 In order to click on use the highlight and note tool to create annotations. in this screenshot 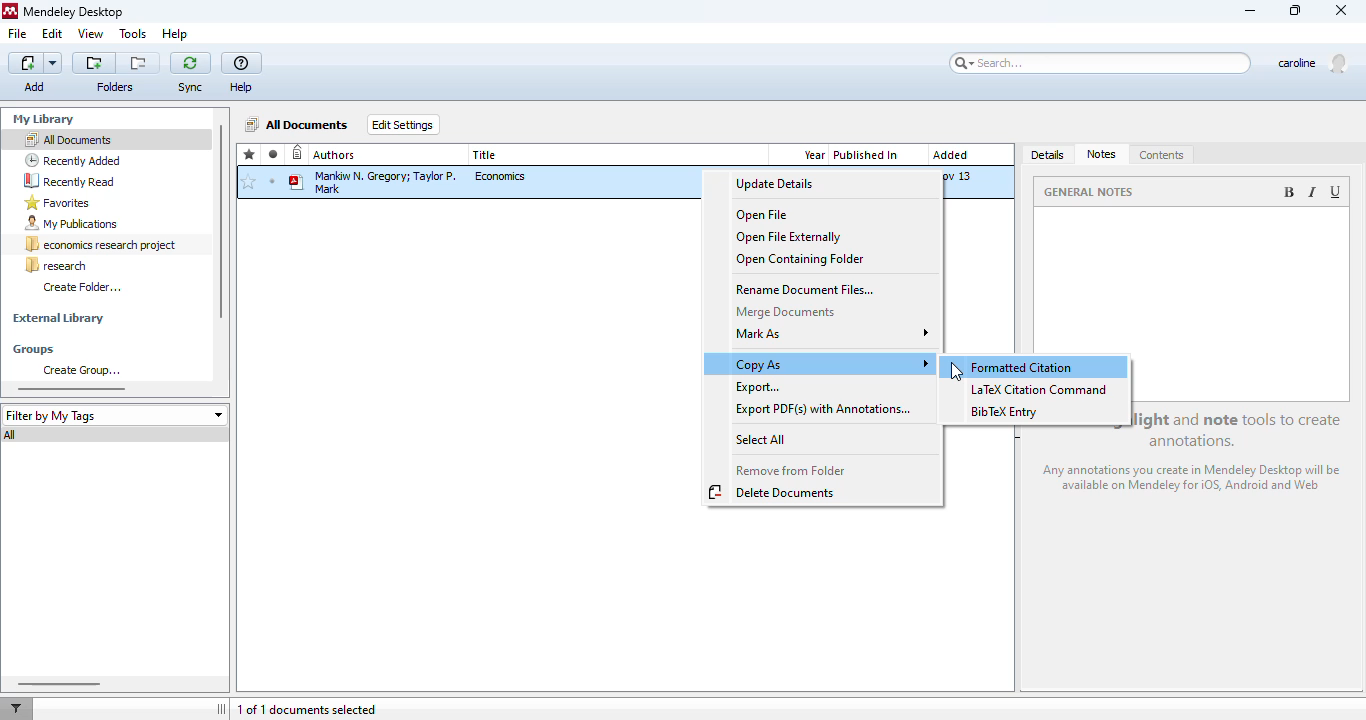, I will do `click(1240, 429)`.